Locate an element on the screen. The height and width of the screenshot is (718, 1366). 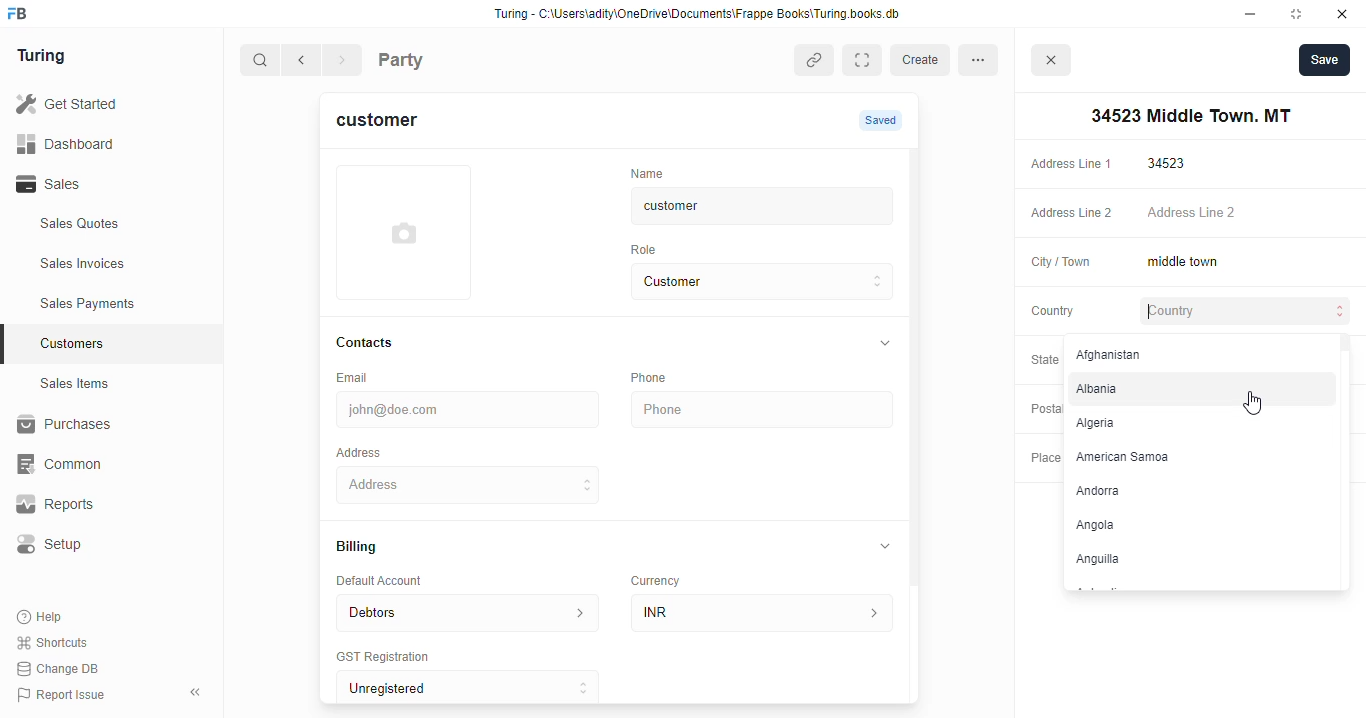
‘Common is located at coordinates (100, 464).